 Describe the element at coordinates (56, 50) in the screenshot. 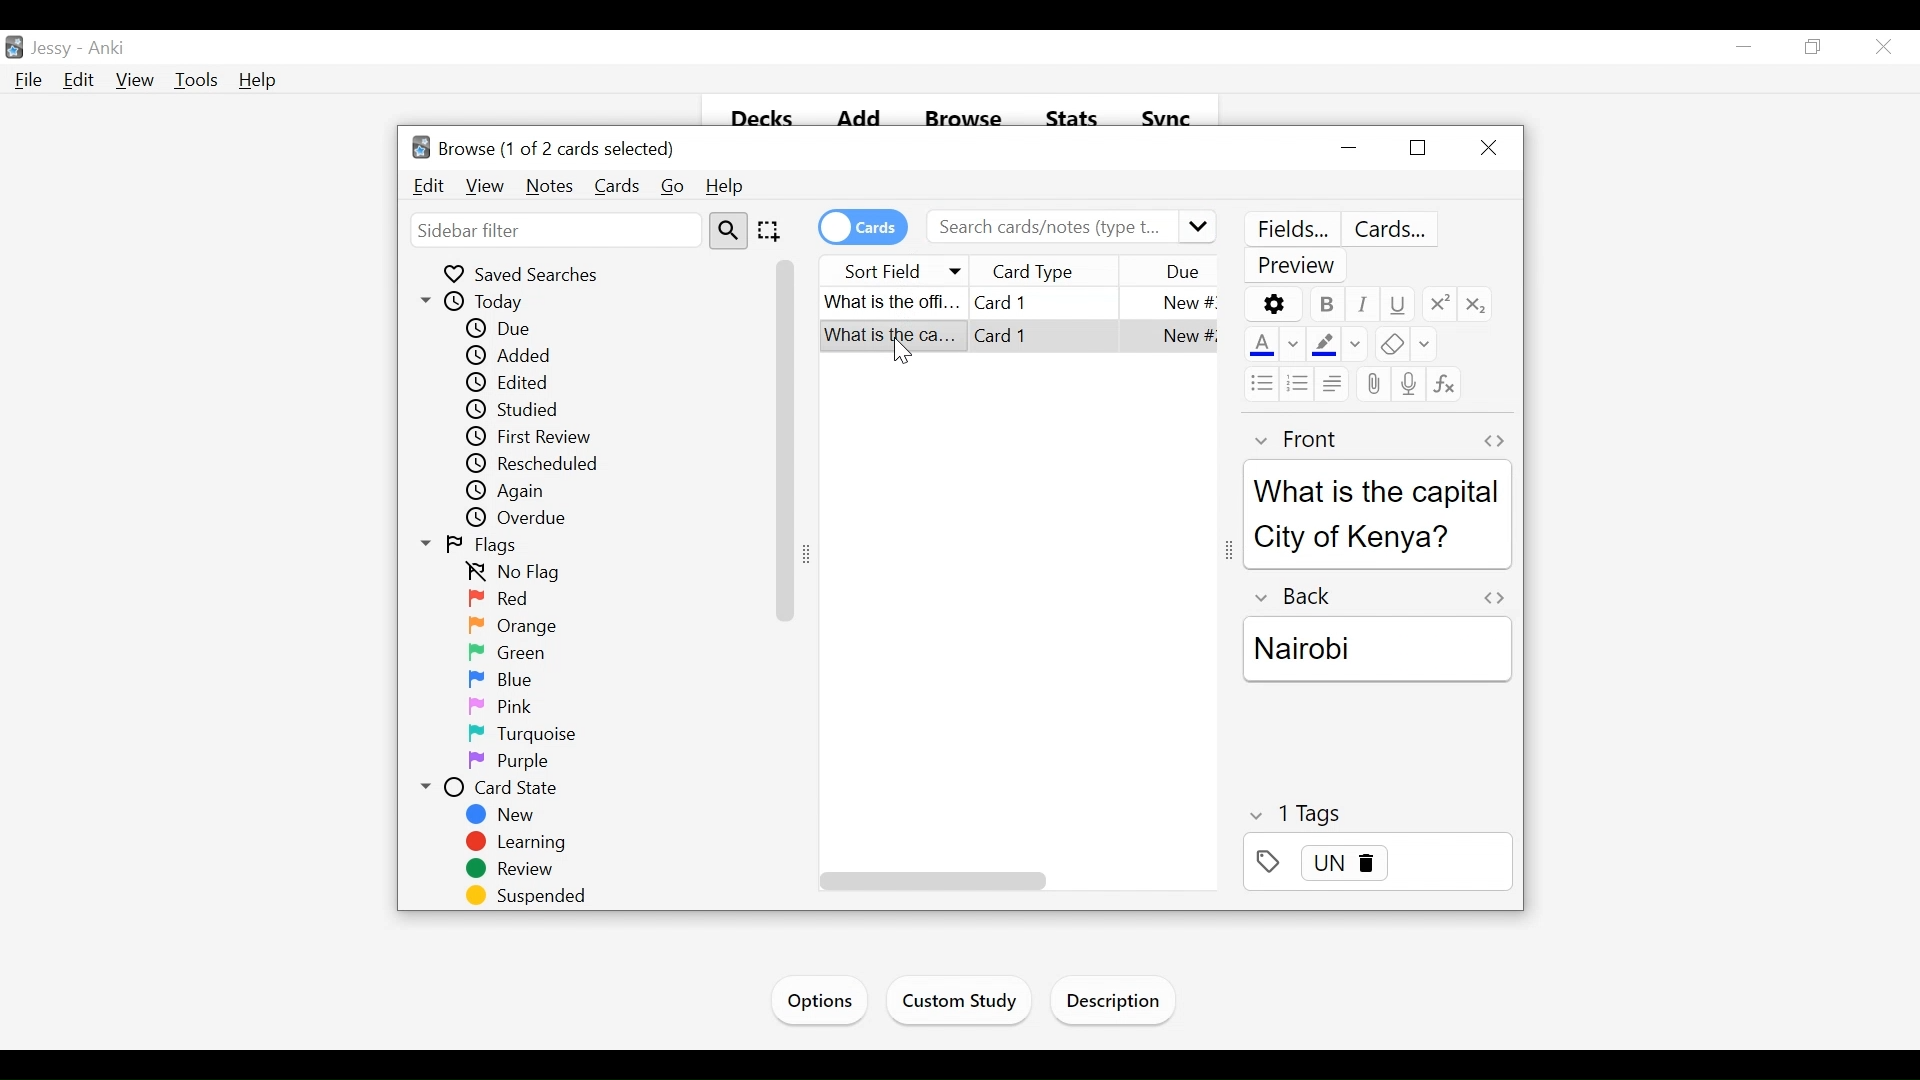

I see `User Nmae` at that location.